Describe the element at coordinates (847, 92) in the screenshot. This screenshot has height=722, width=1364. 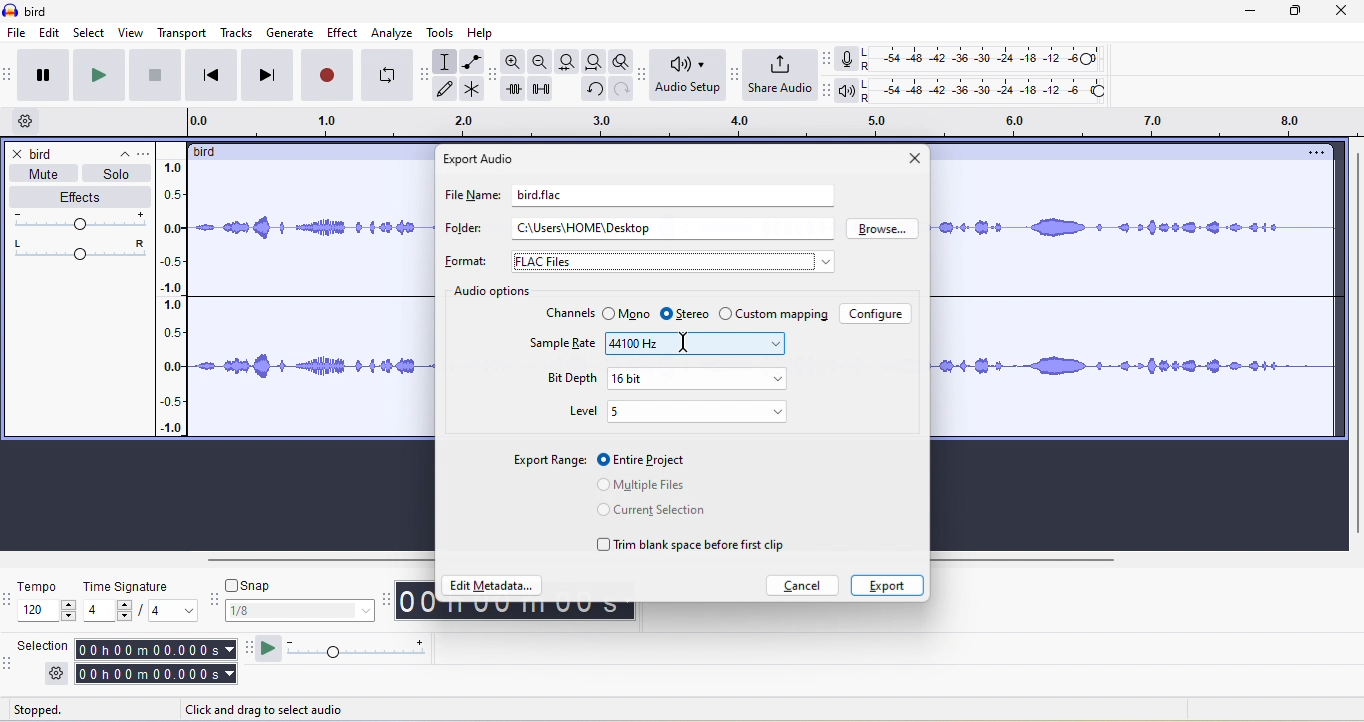
I see `playback meter` at that location.